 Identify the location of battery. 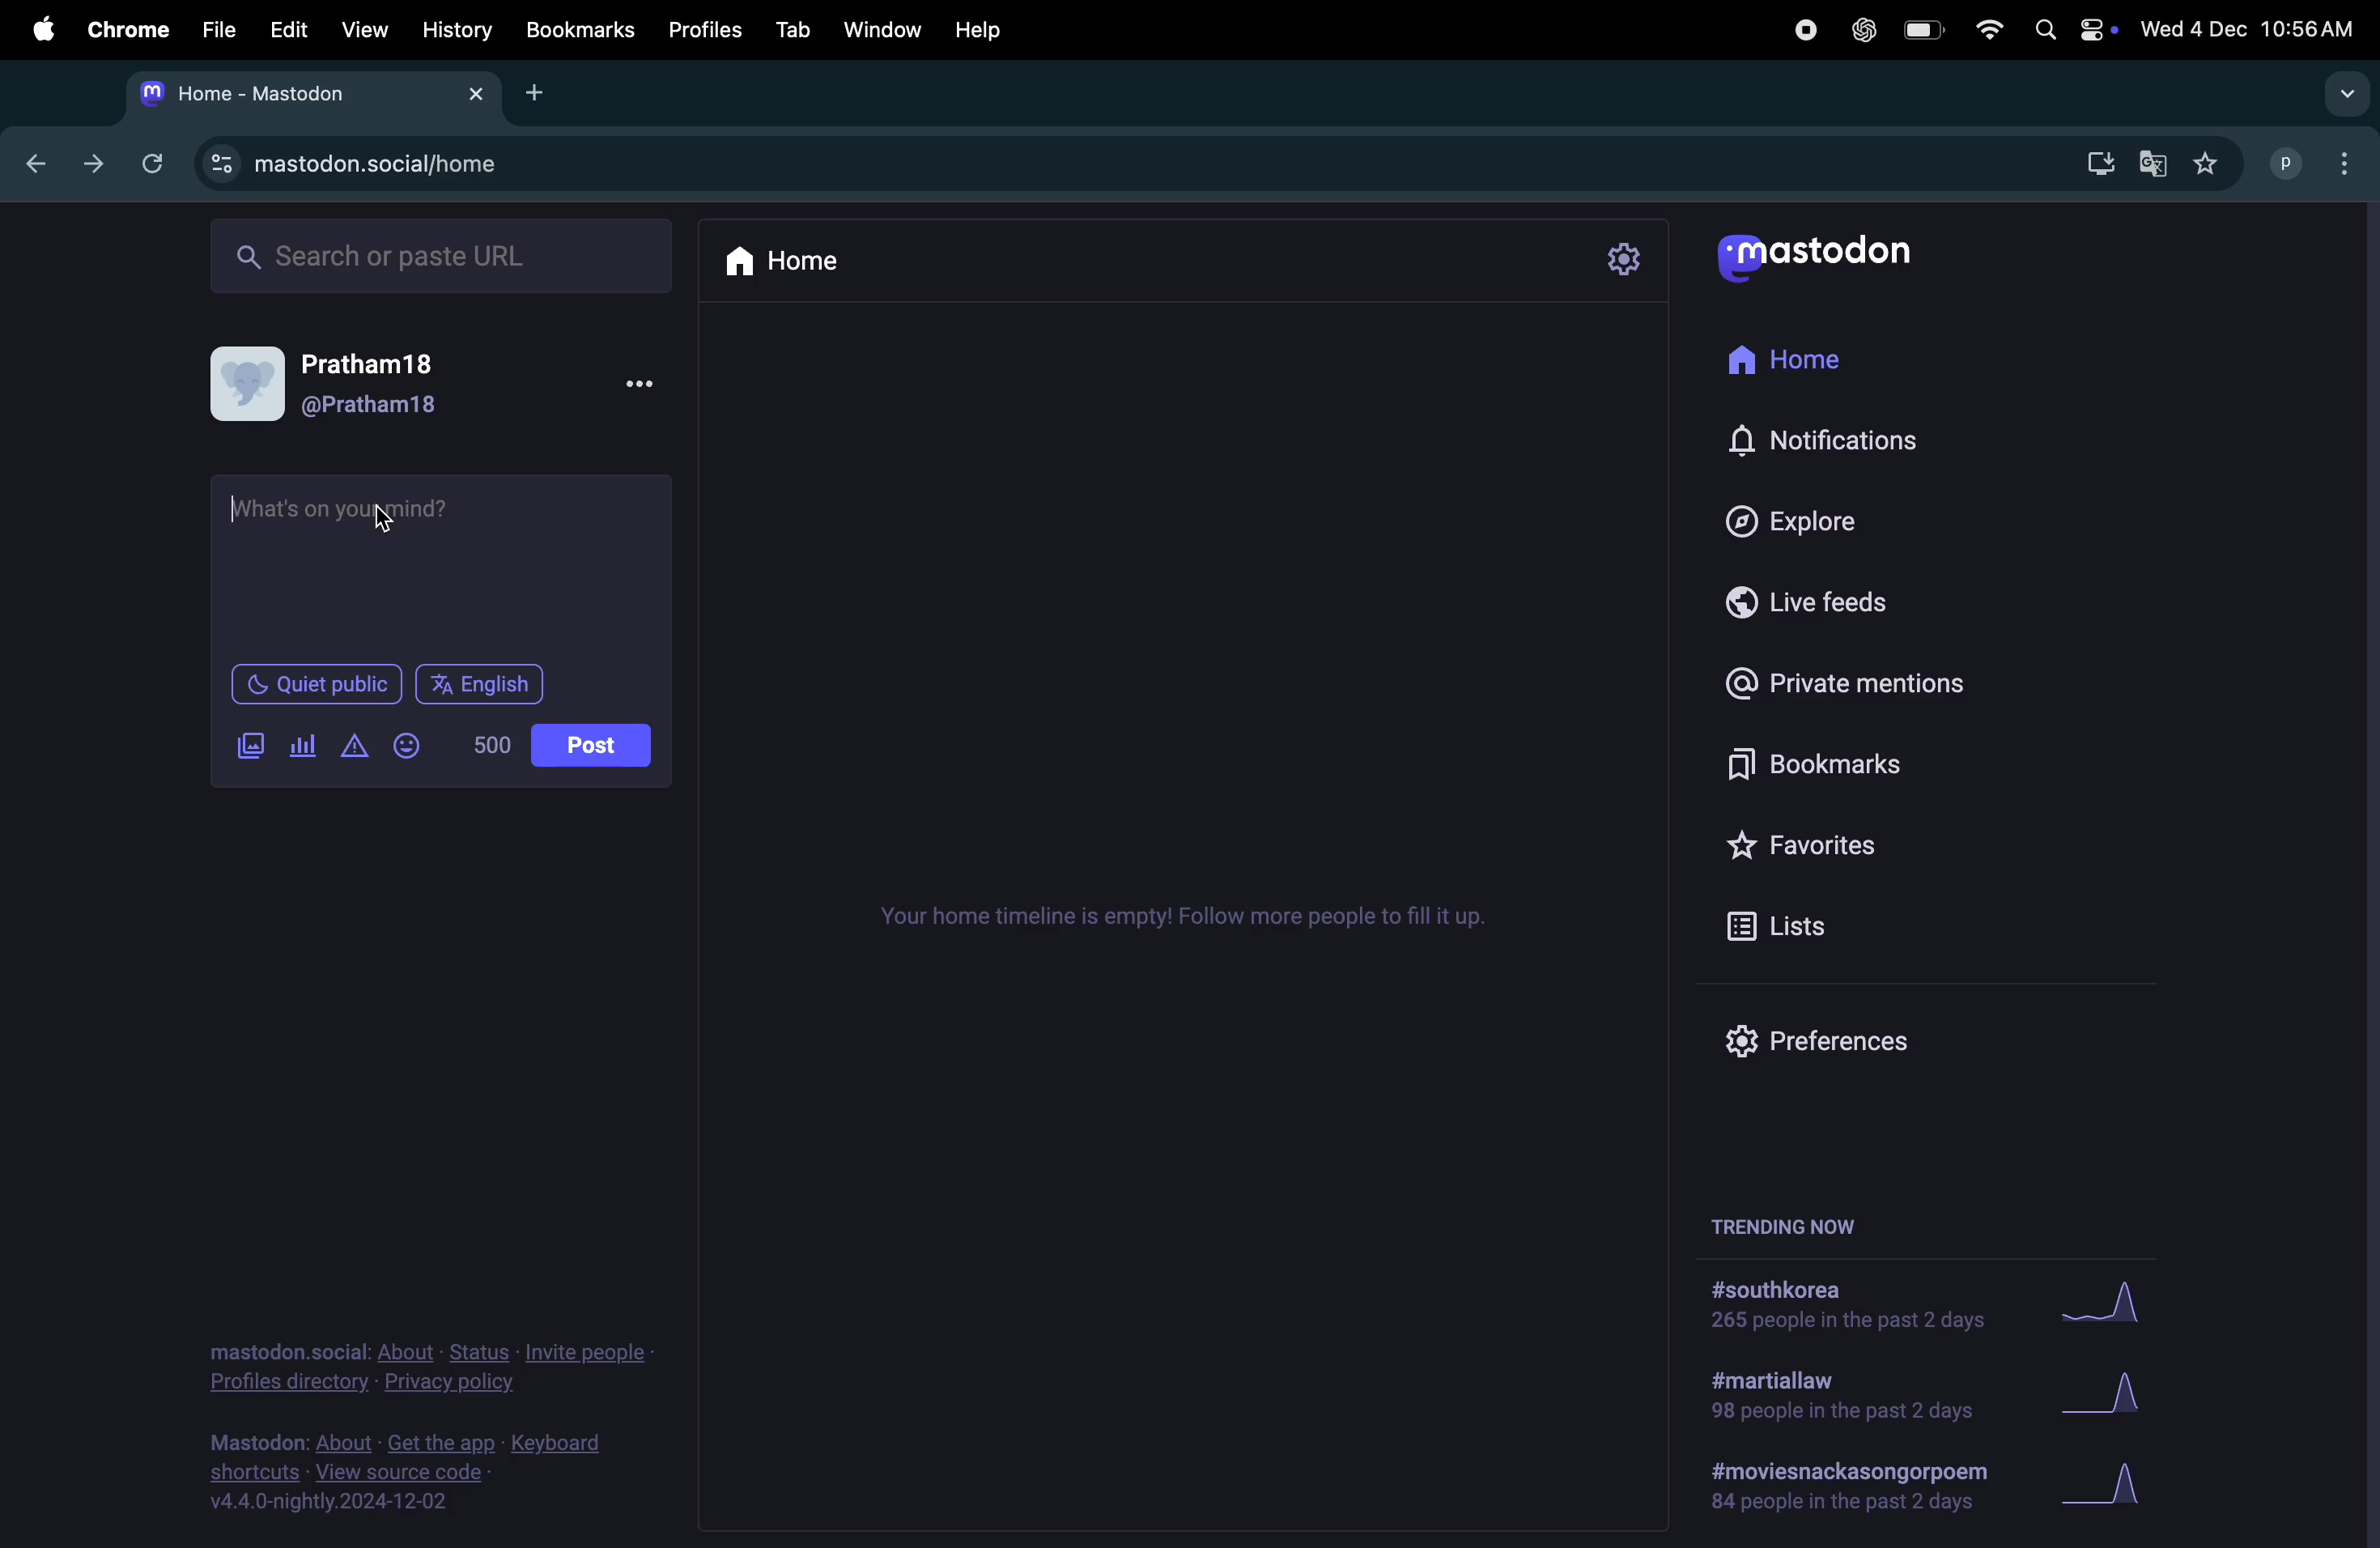
(1916, 28).